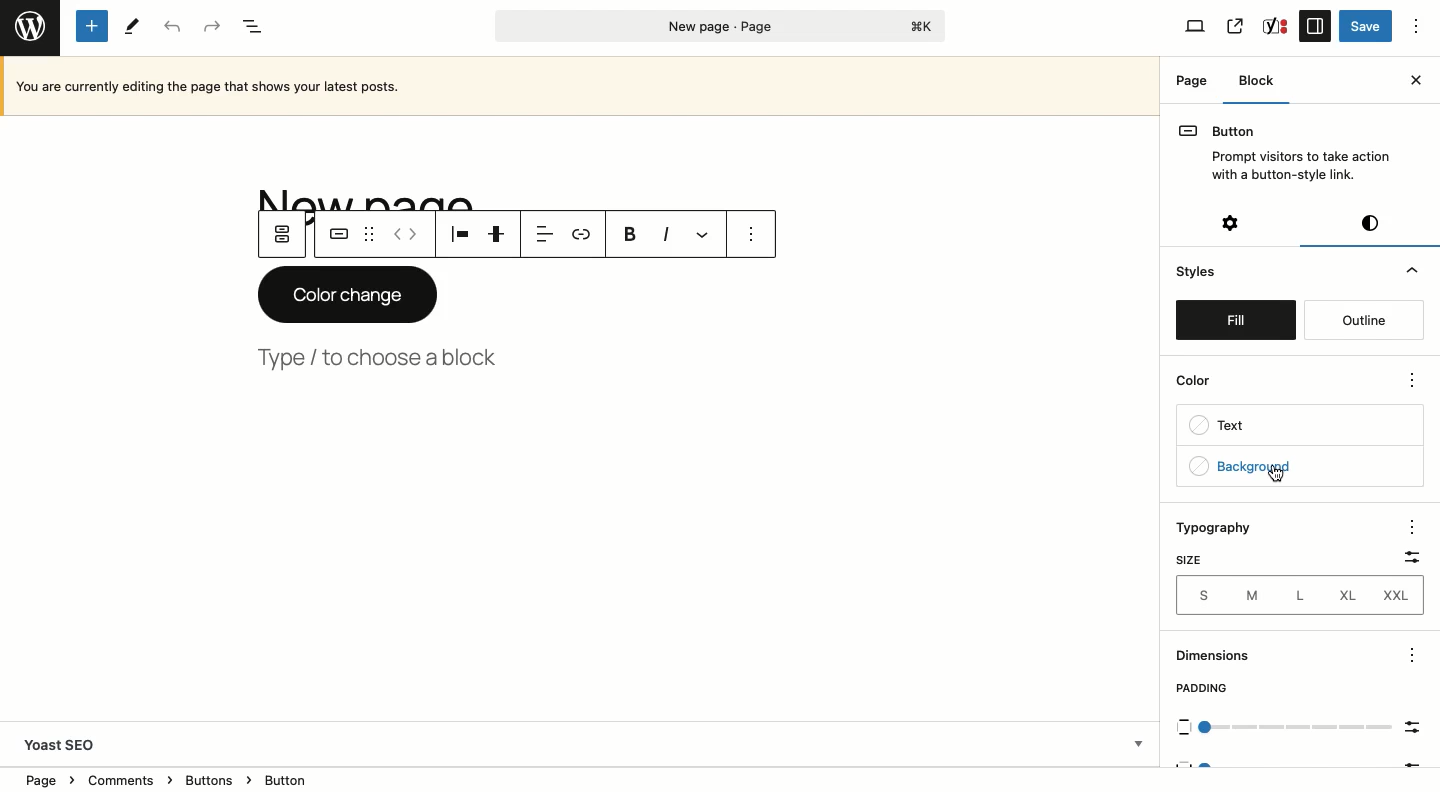 The width and height of the screenshot is (1440, 792). I want to click on Tools, so click(133, 26).